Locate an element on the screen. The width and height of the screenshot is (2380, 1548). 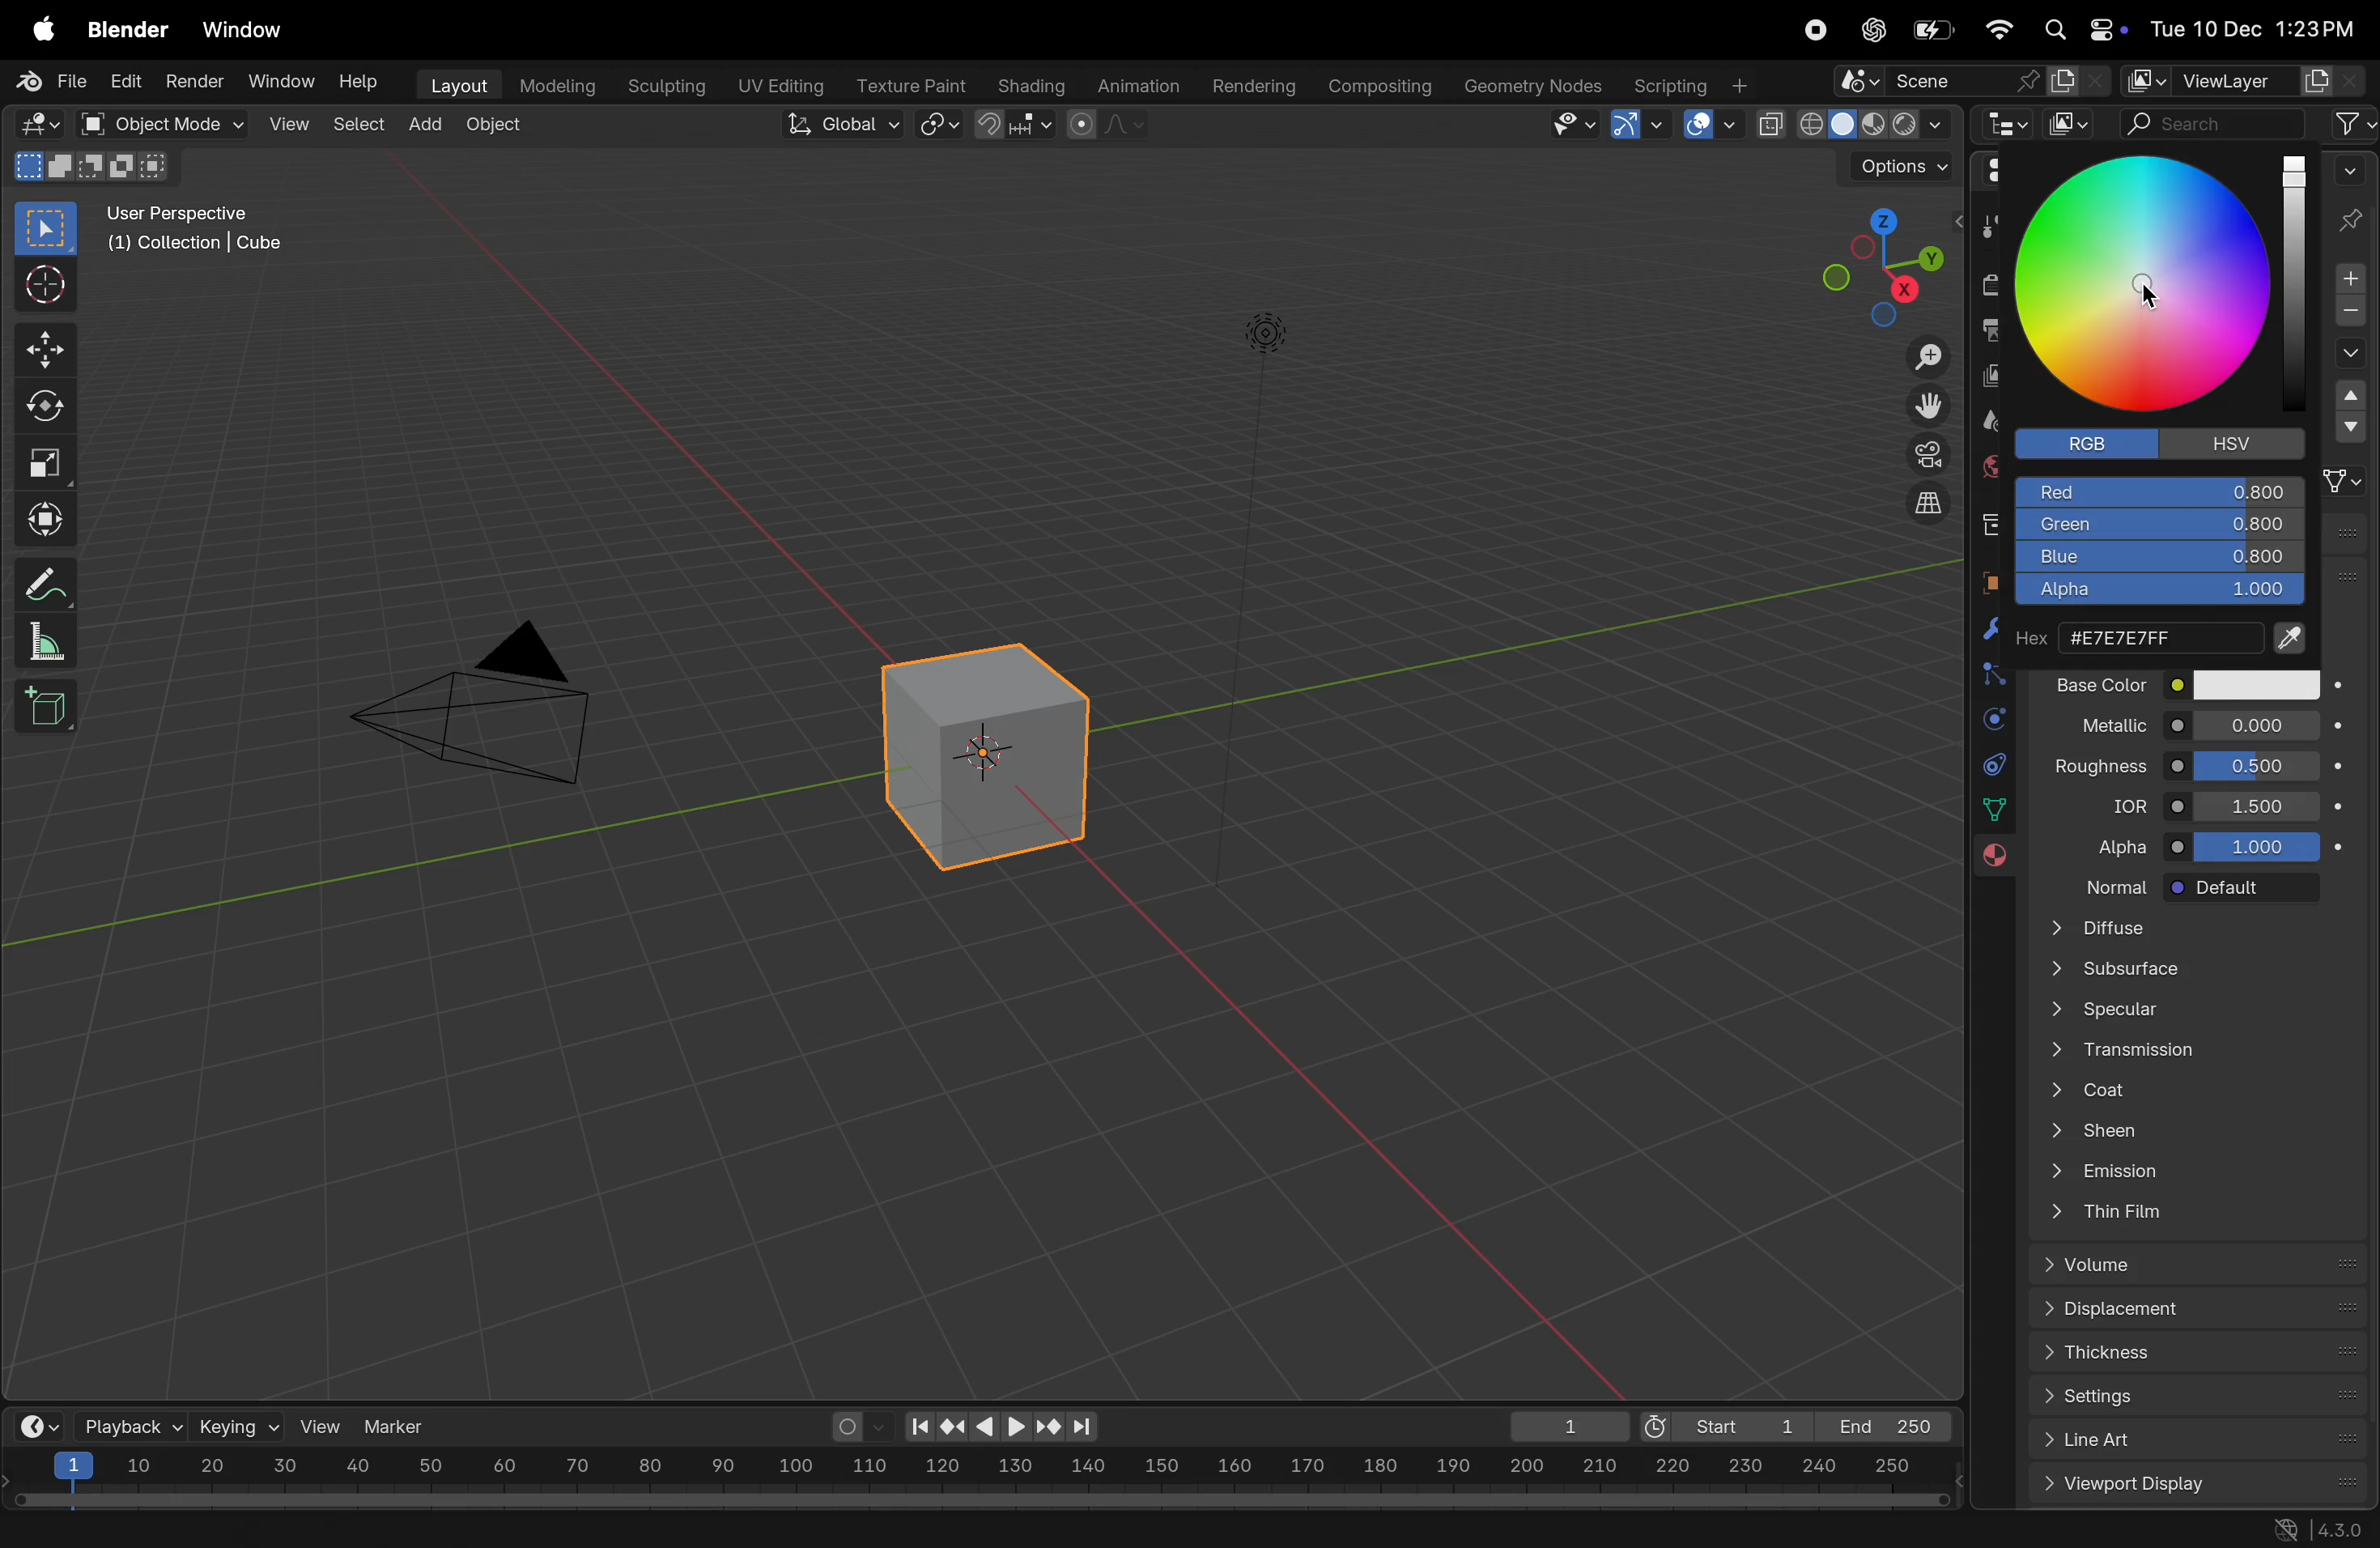
base color is located at coordinates (2102, 683).